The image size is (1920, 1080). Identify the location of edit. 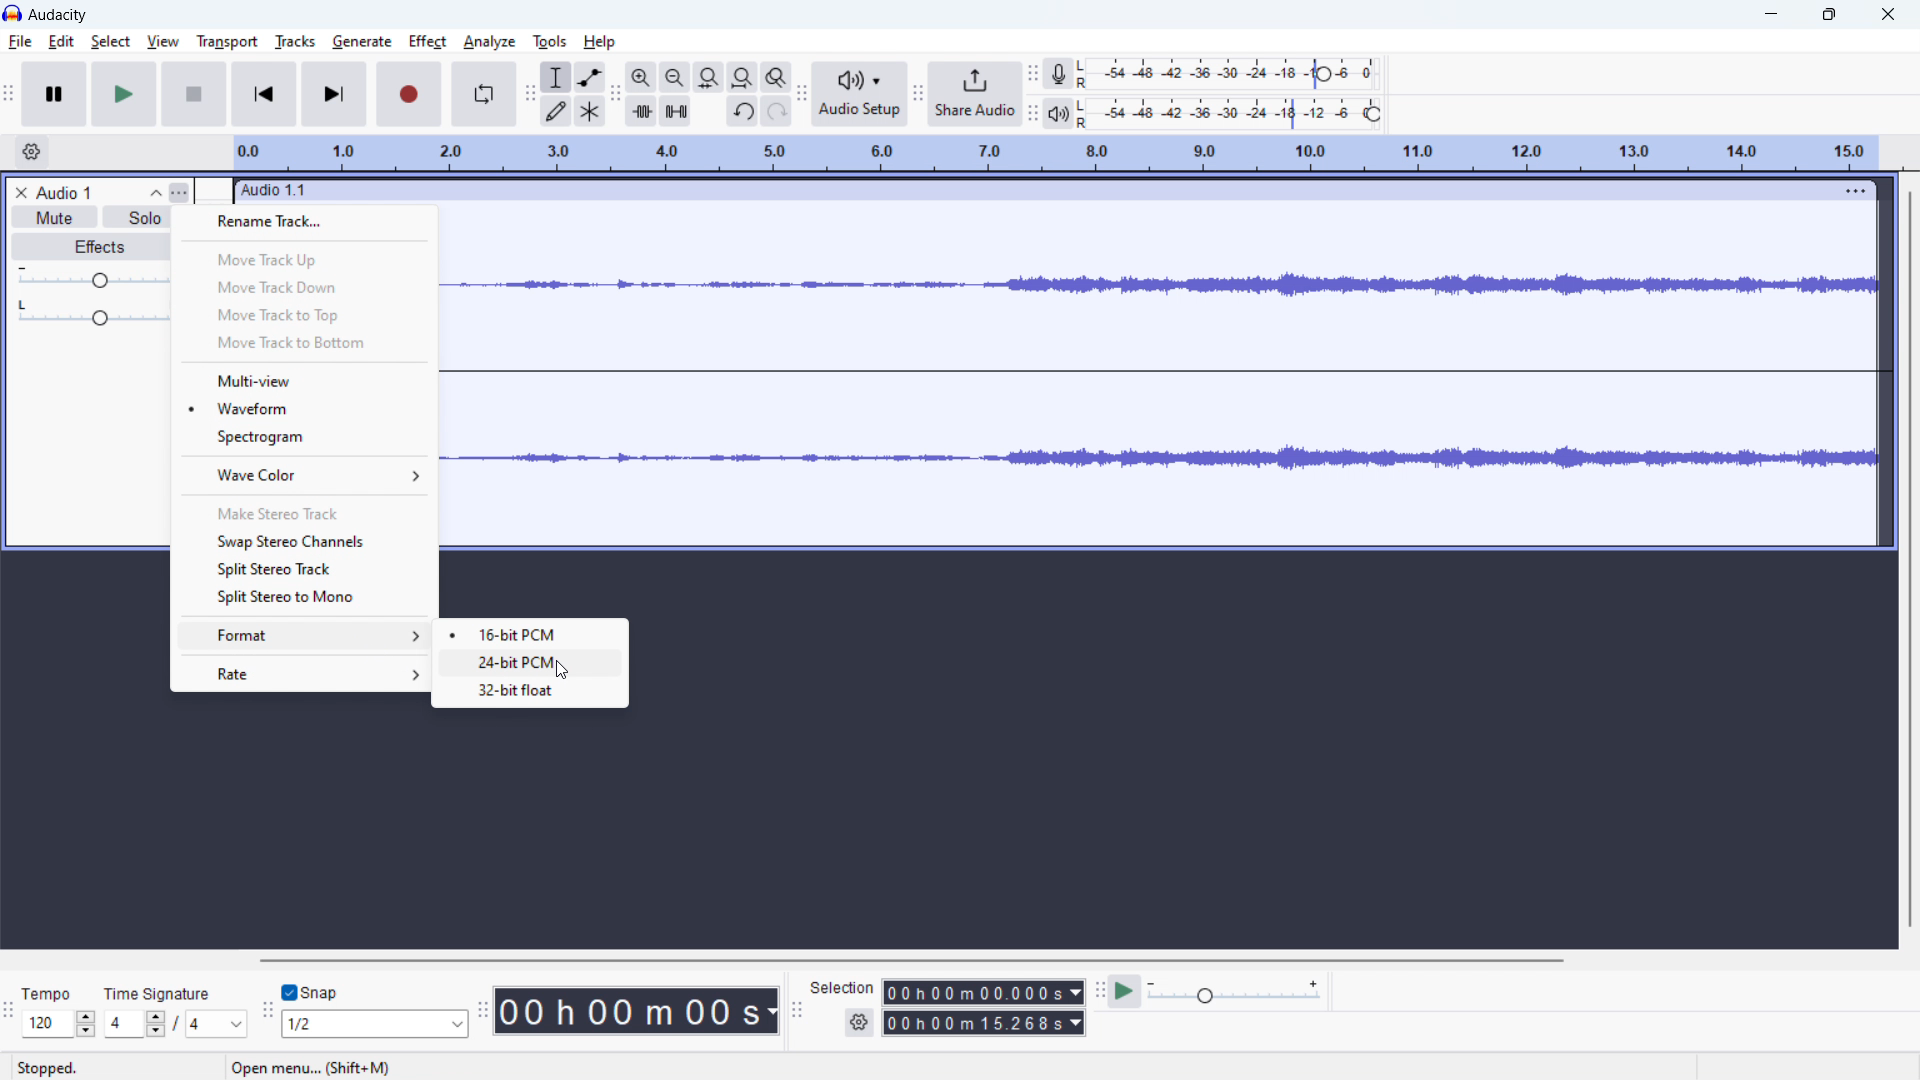
(62, 42).